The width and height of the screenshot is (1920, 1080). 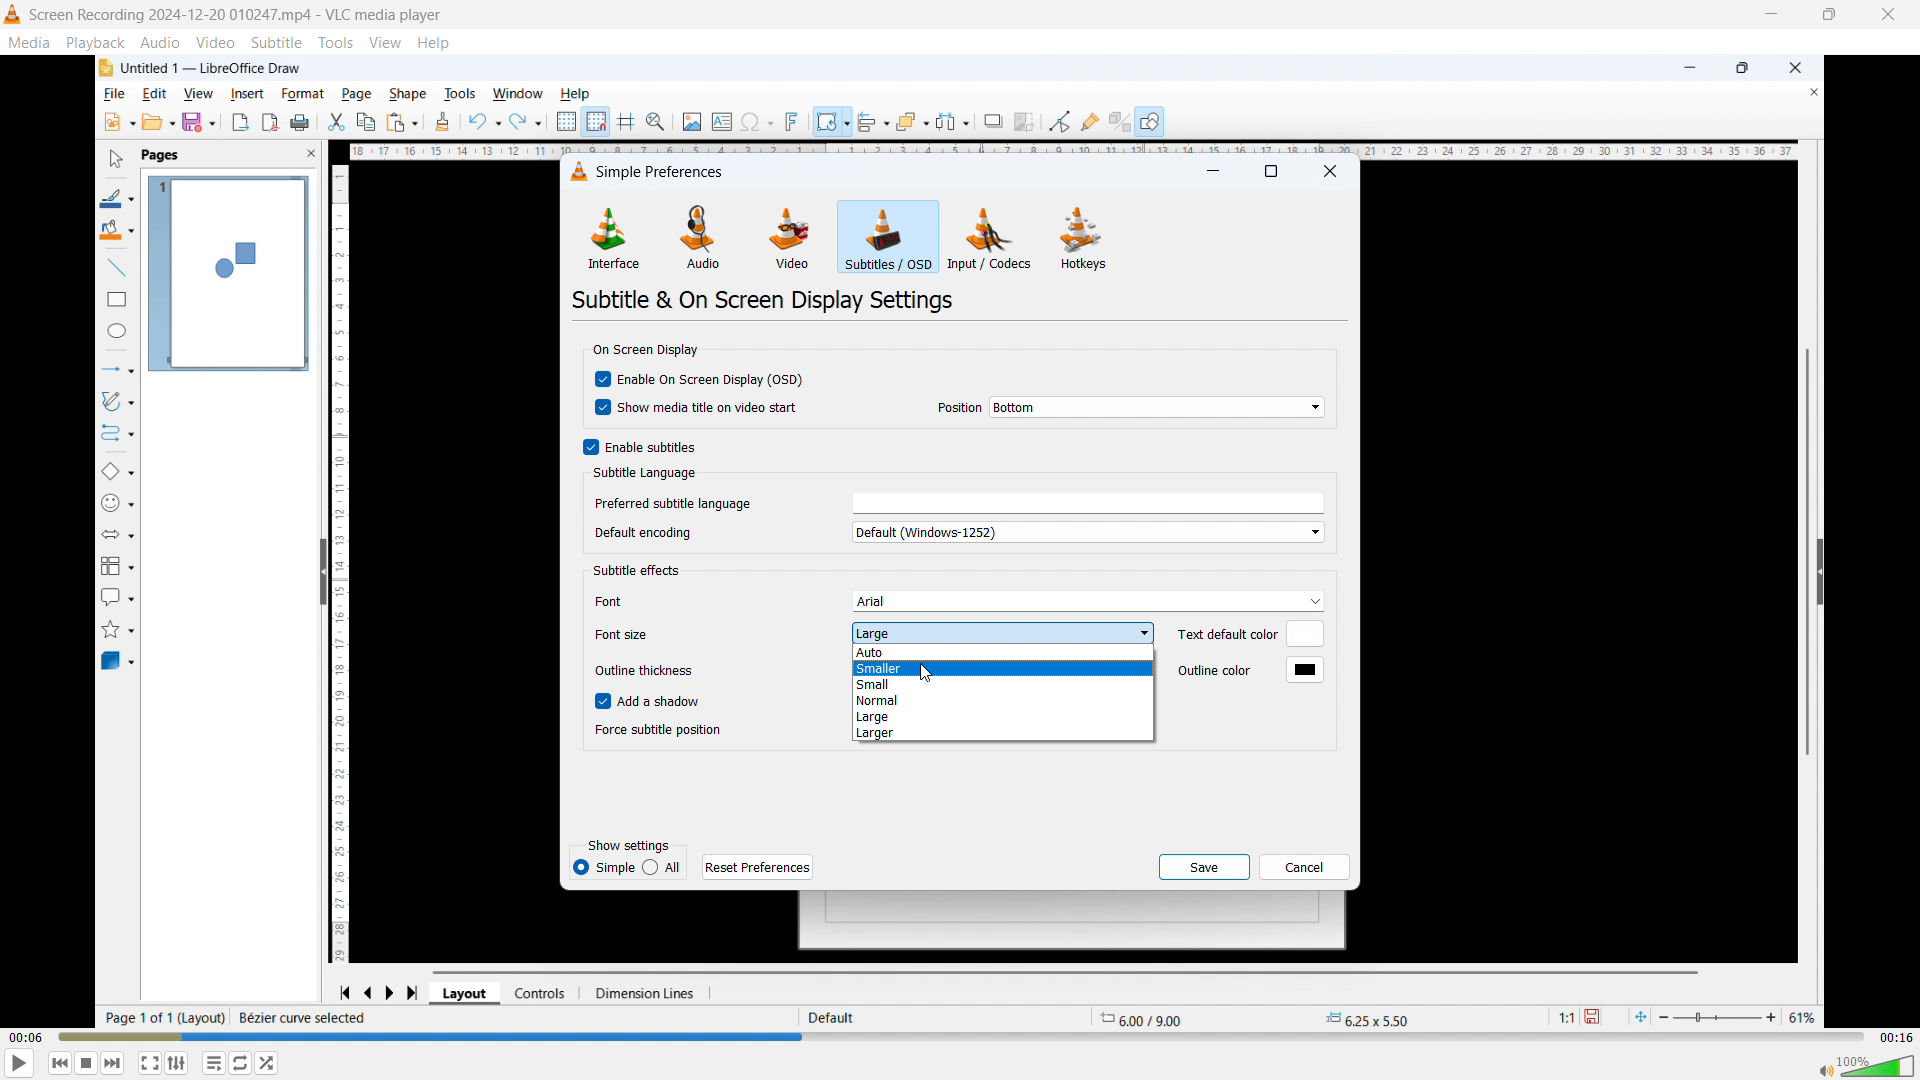 I want to click on Outline thickness, so click(x=644, y=670).